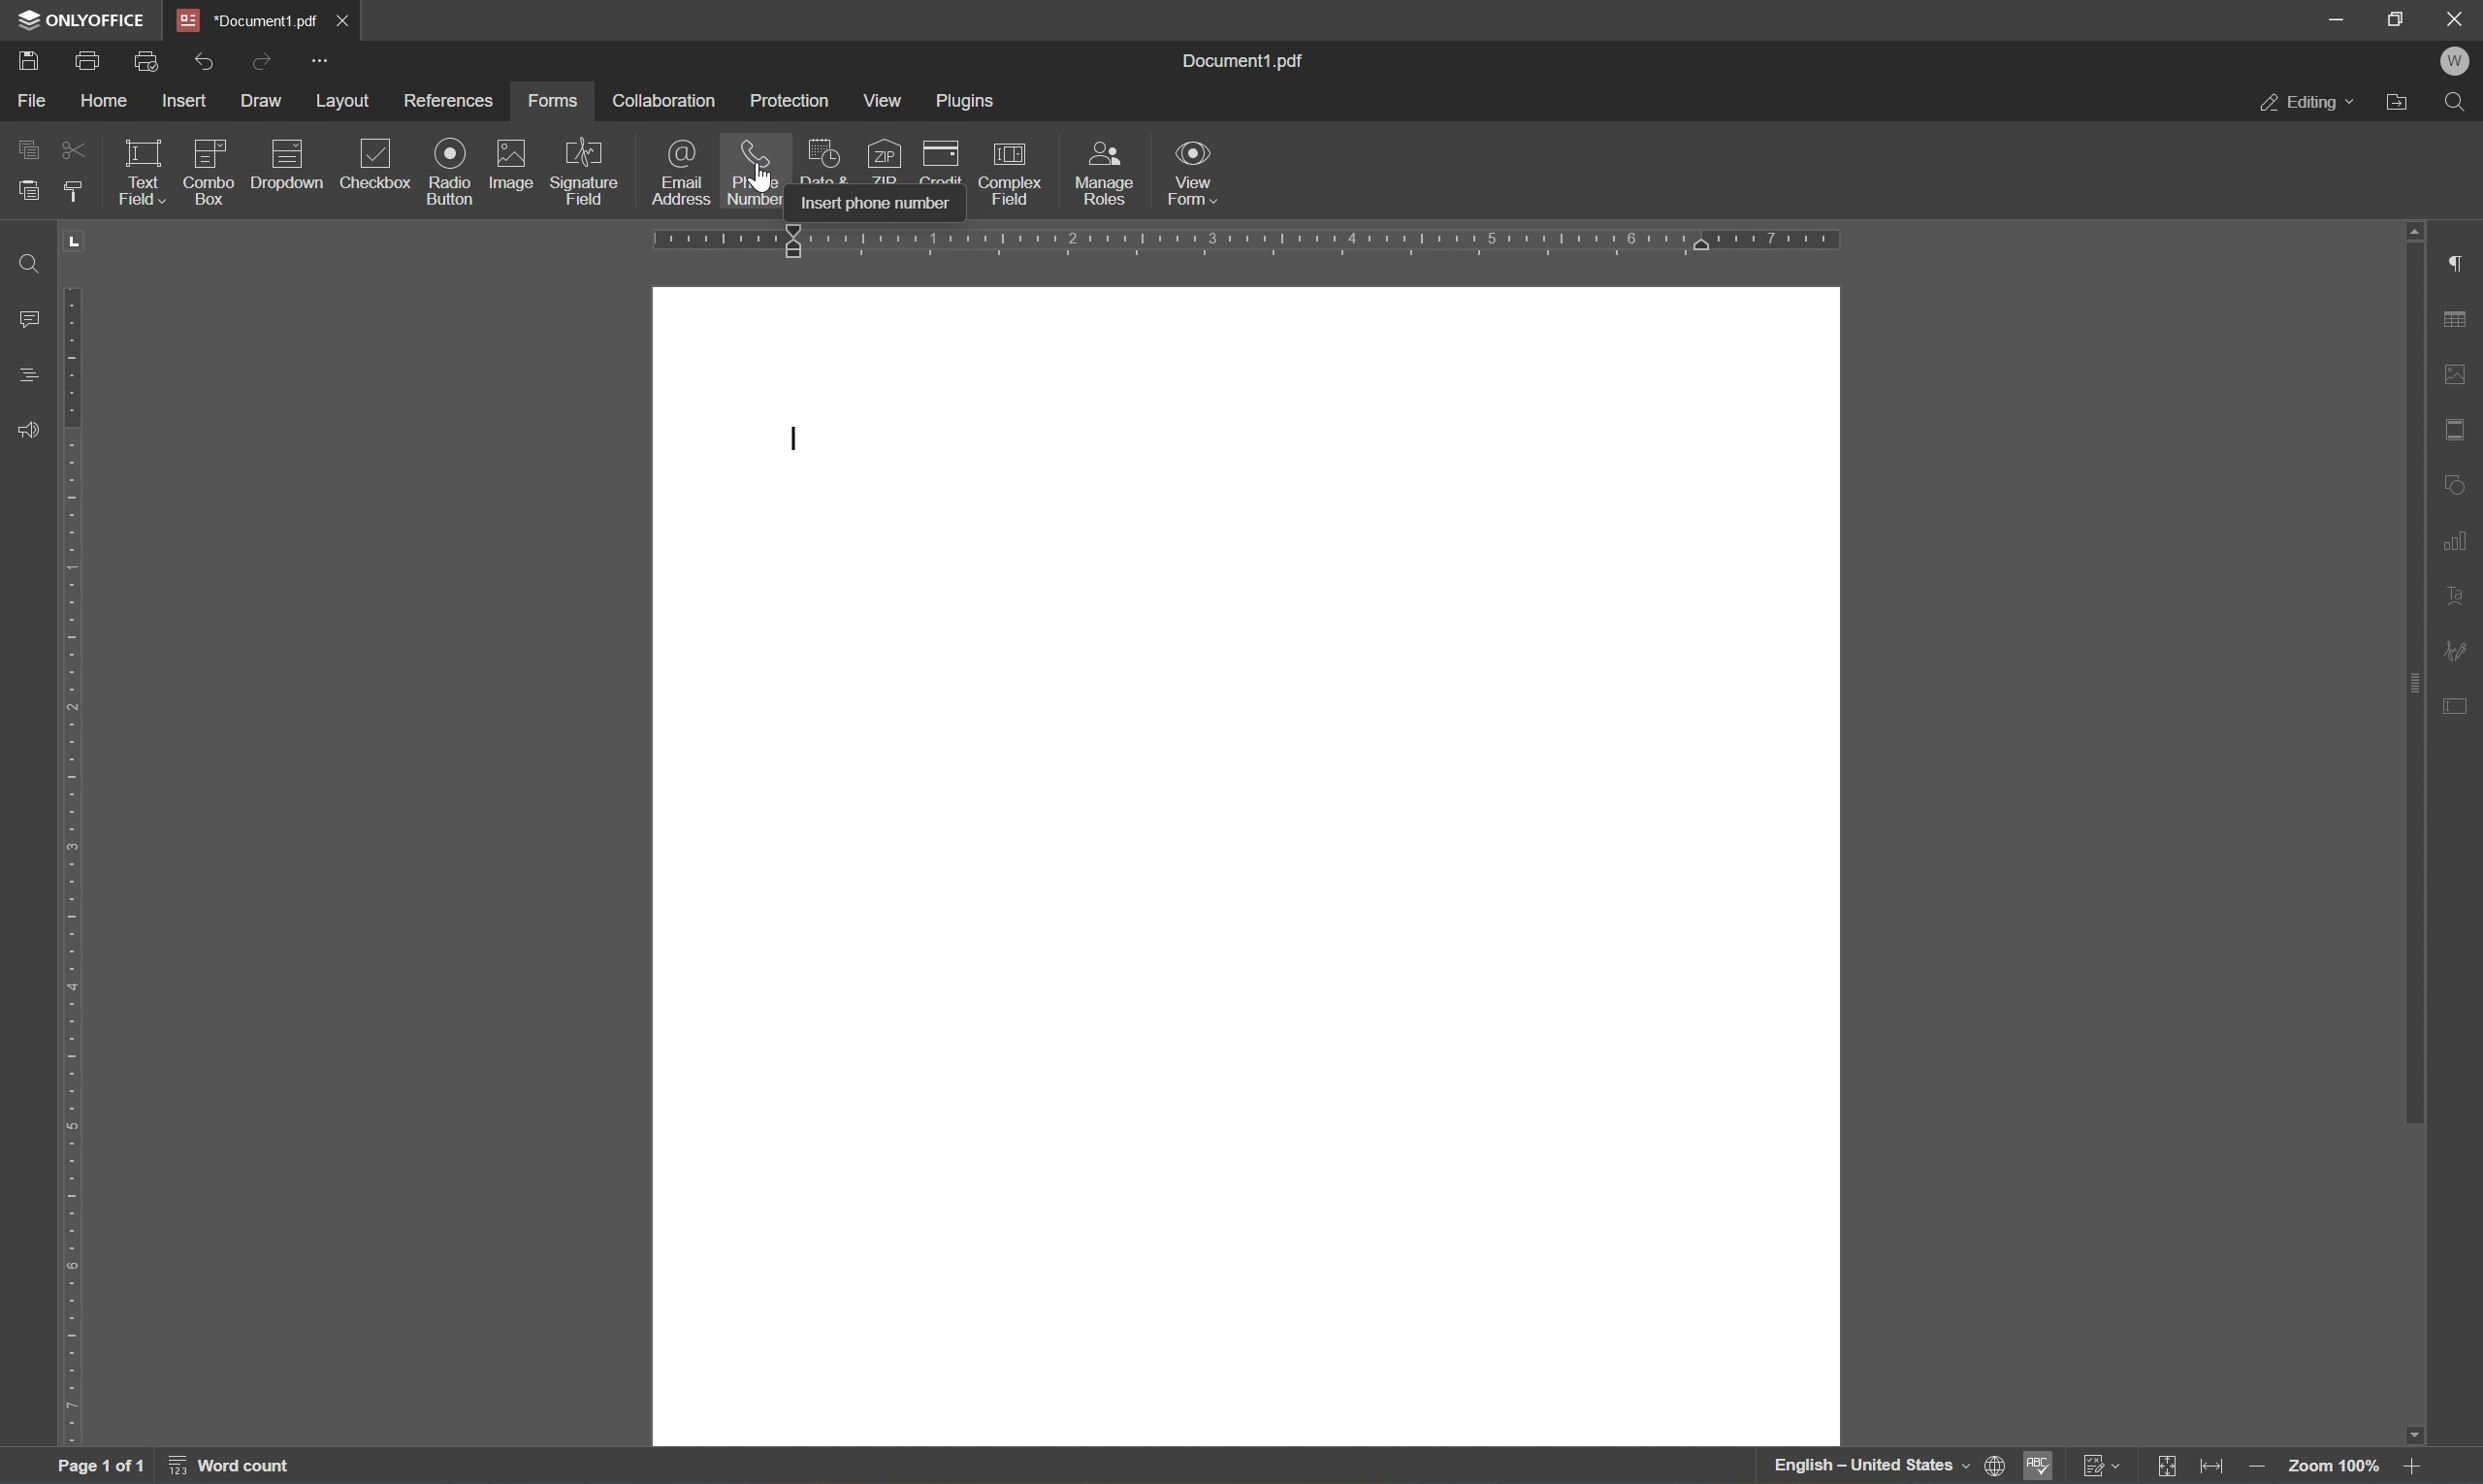  Describe the element at coordinates (1243, 240) in the screenshot. I see `ruler` at that location.